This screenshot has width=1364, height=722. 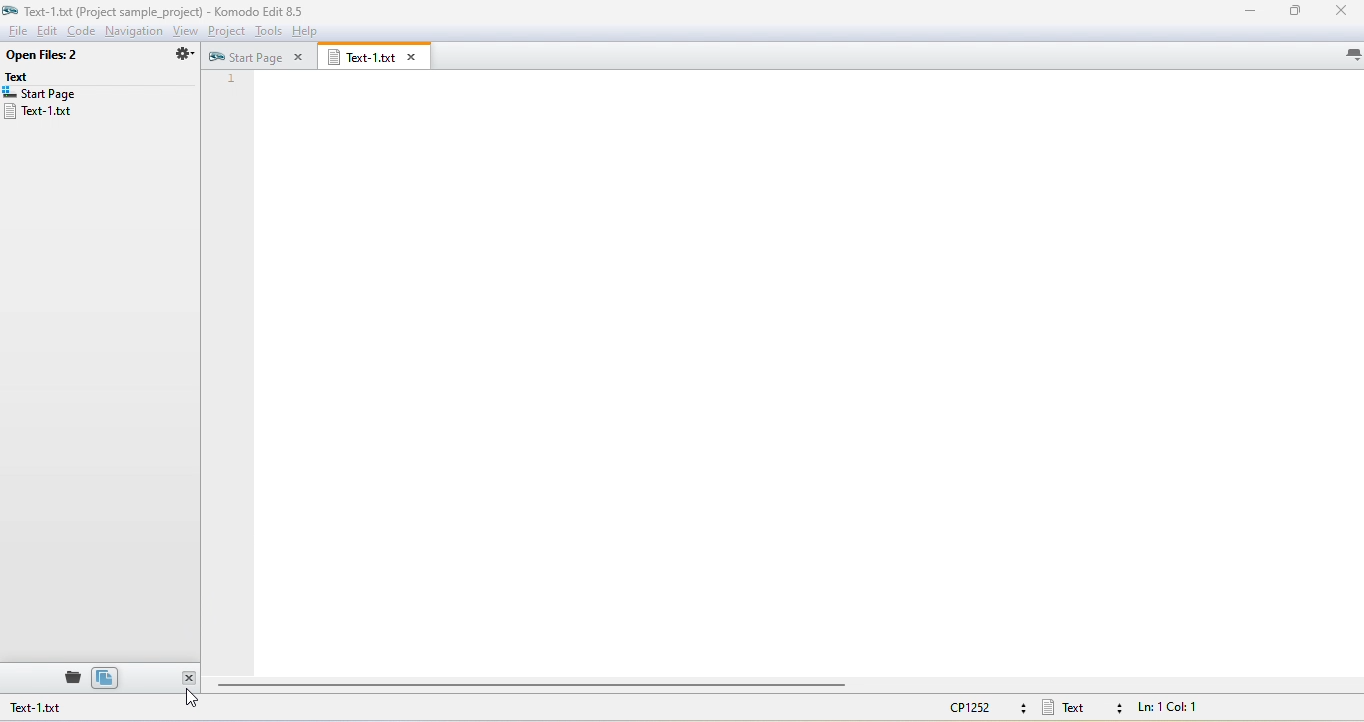 I want to click on text, so click(x=33, y=77).